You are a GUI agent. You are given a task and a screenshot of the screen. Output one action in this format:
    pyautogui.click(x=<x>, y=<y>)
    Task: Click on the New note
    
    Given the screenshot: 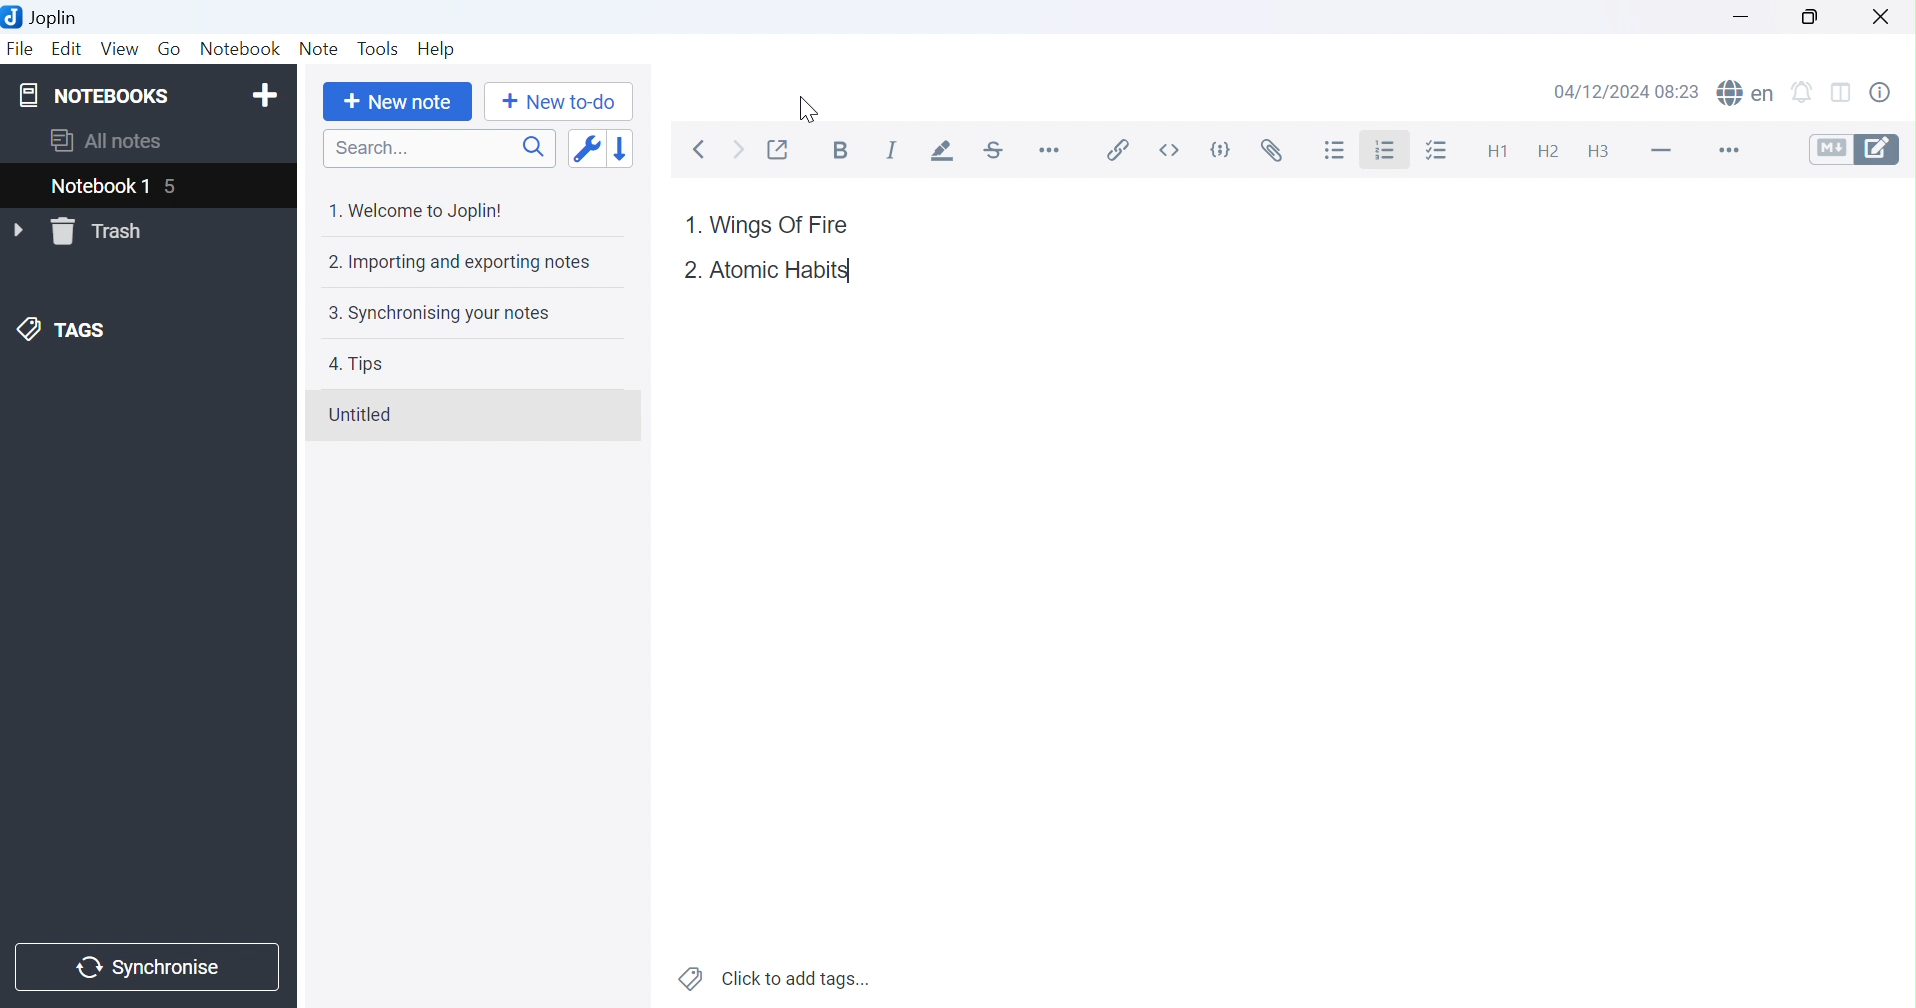 What is the action you would take?
    pyautogui.click(x=398, y=103)
    